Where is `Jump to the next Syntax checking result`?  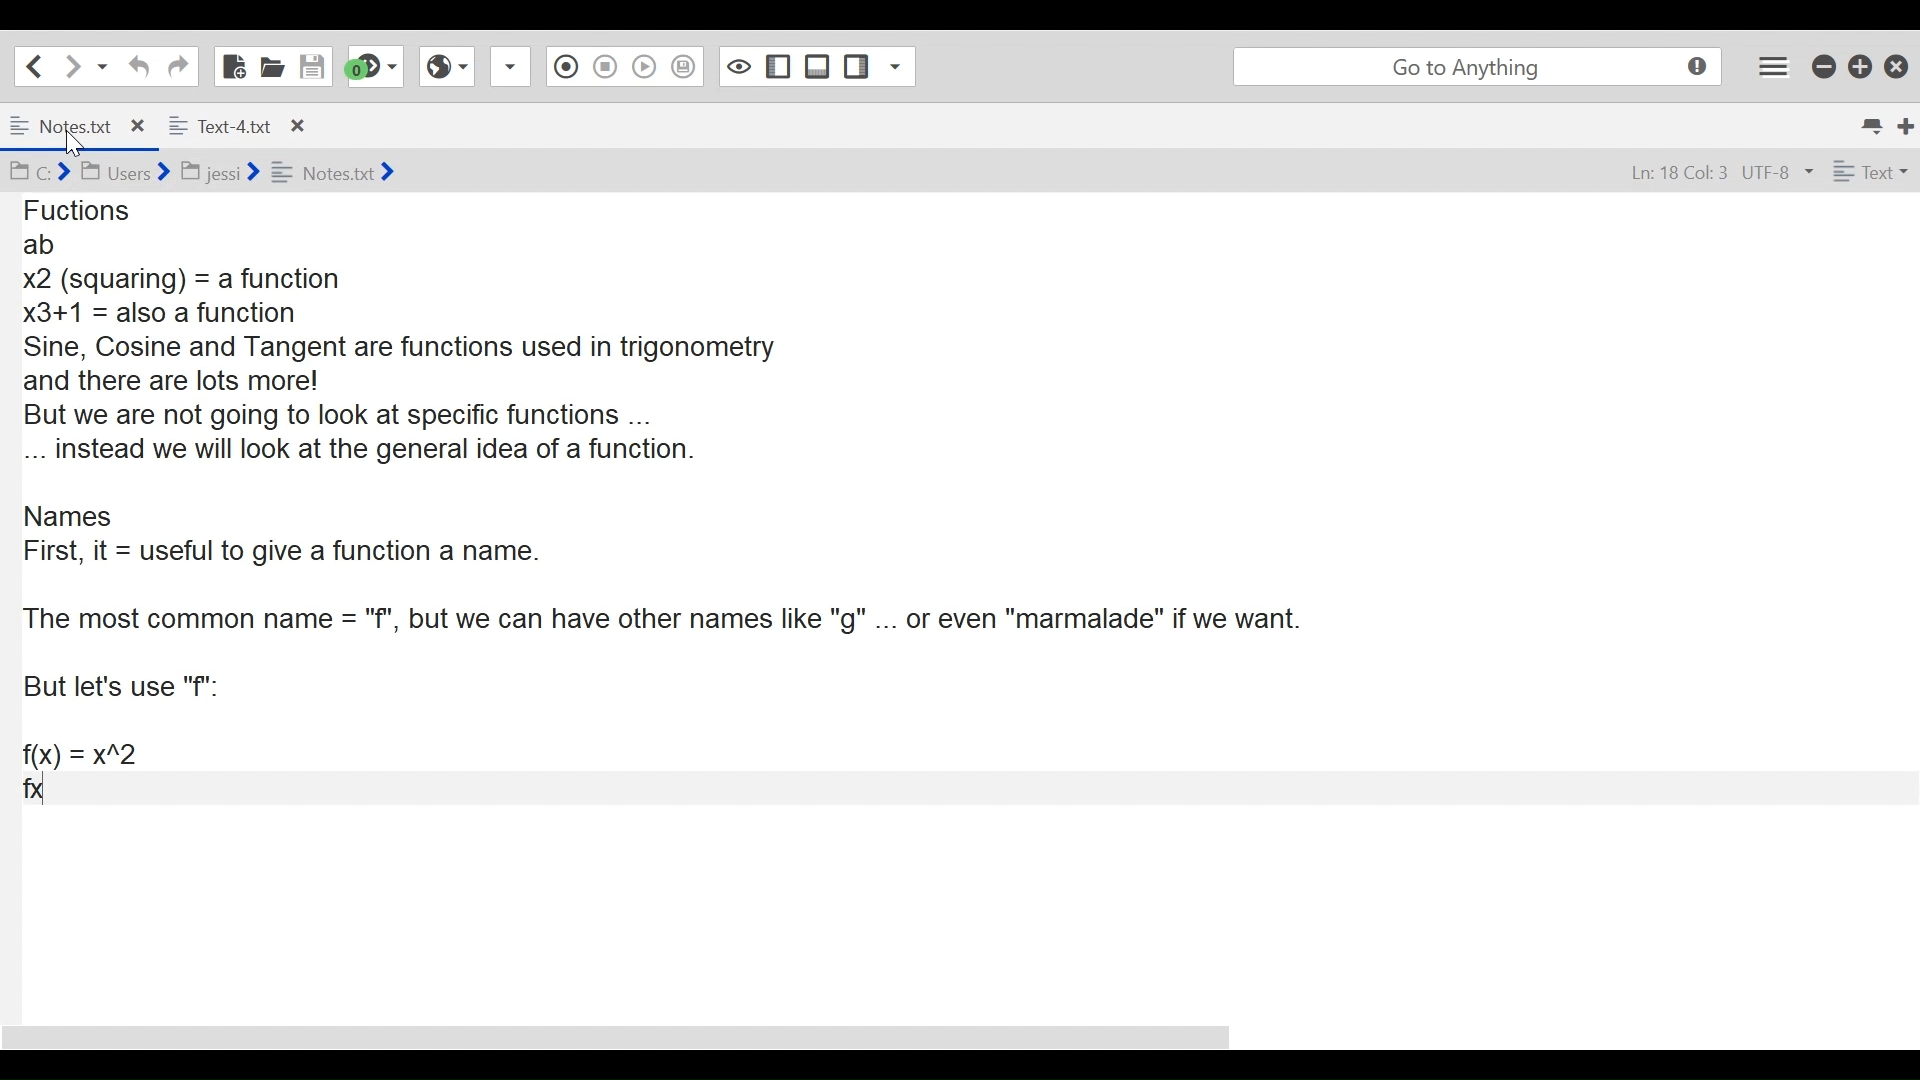
Jump to the next Syntax checking result is located at coordinates (375, 67).